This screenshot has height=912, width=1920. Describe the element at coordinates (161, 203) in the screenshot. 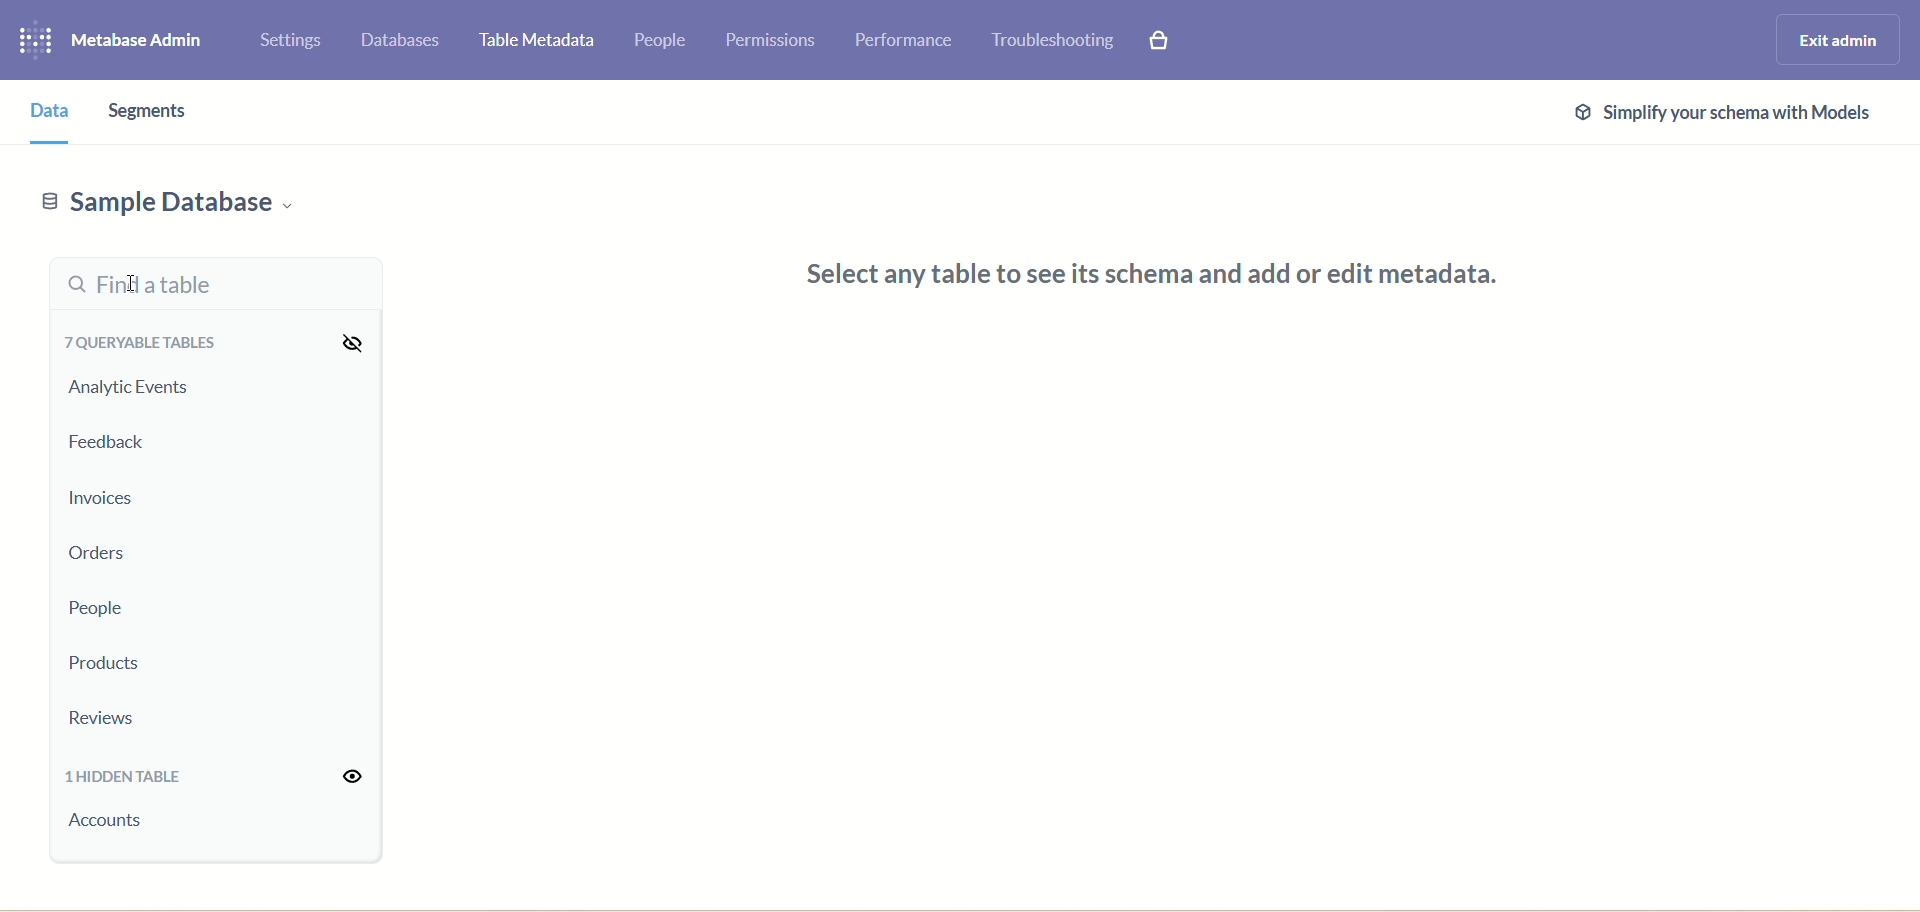

I see `sample database` at that location.